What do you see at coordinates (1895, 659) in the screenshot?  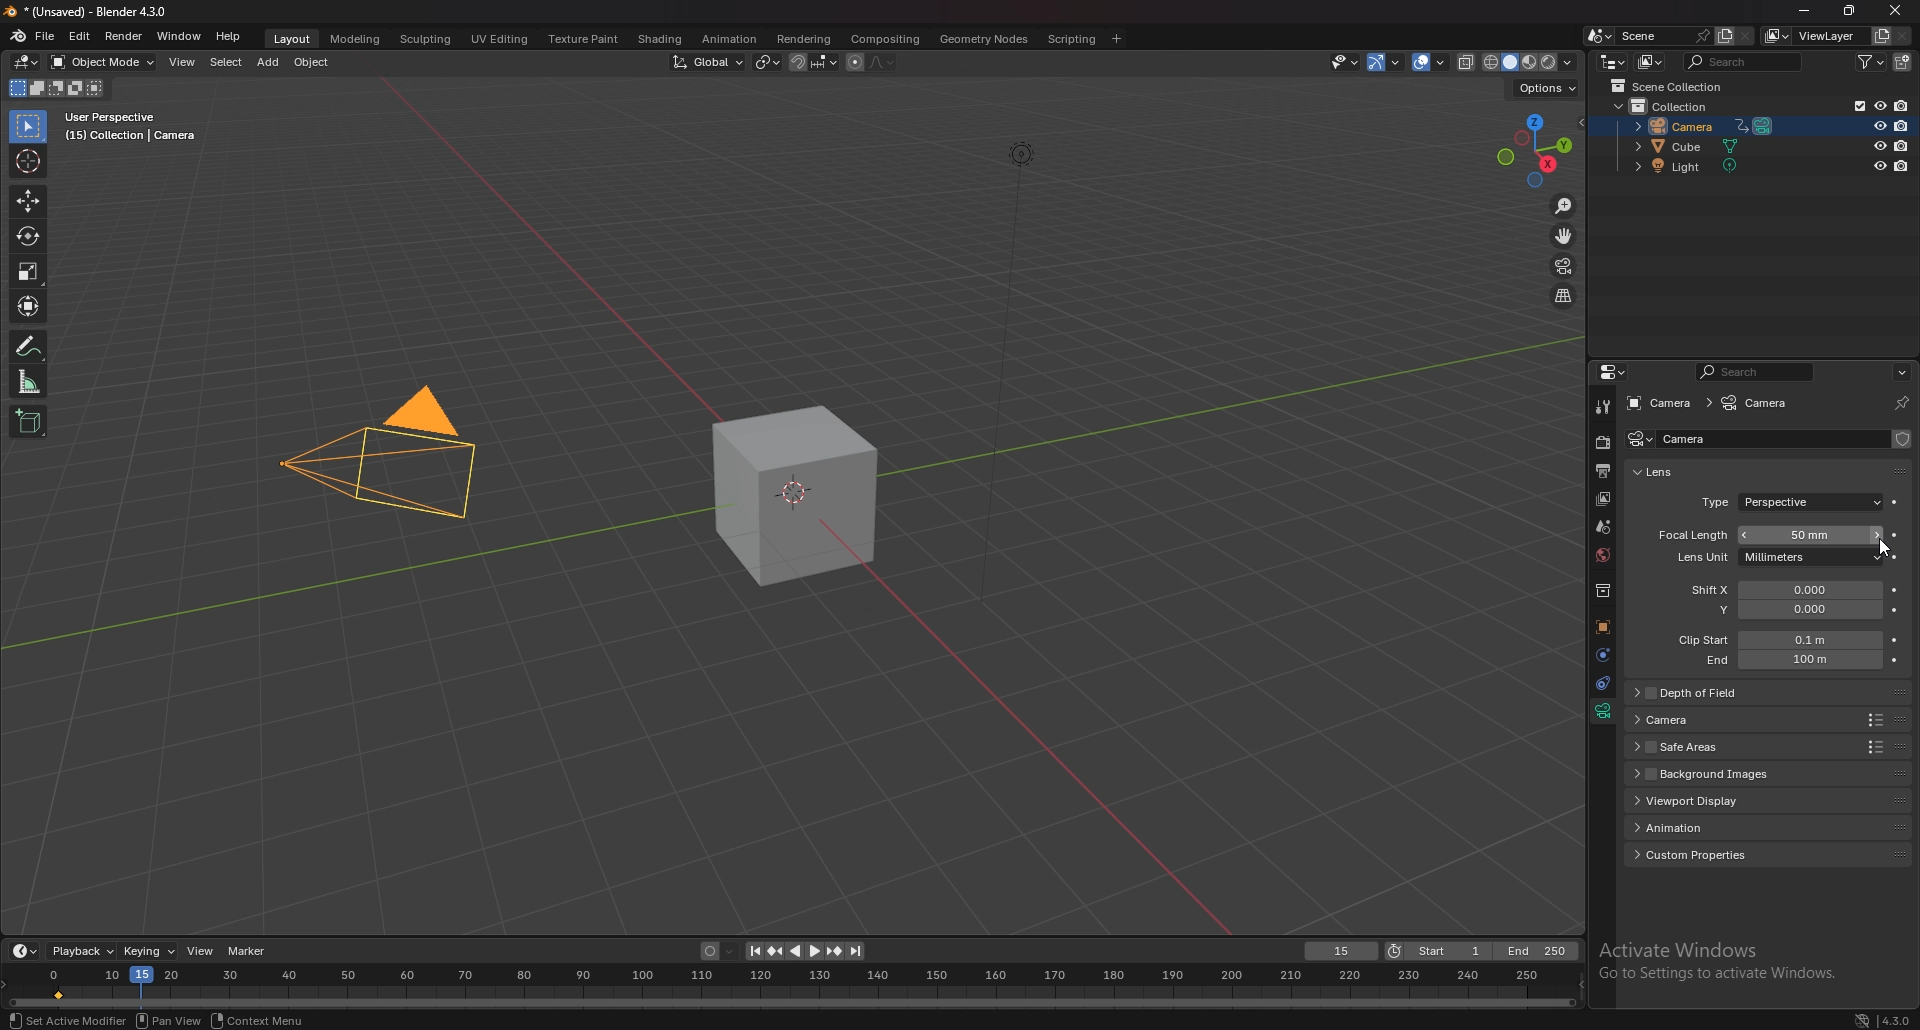 I see `animate property` at bounding box center [1895, 659].